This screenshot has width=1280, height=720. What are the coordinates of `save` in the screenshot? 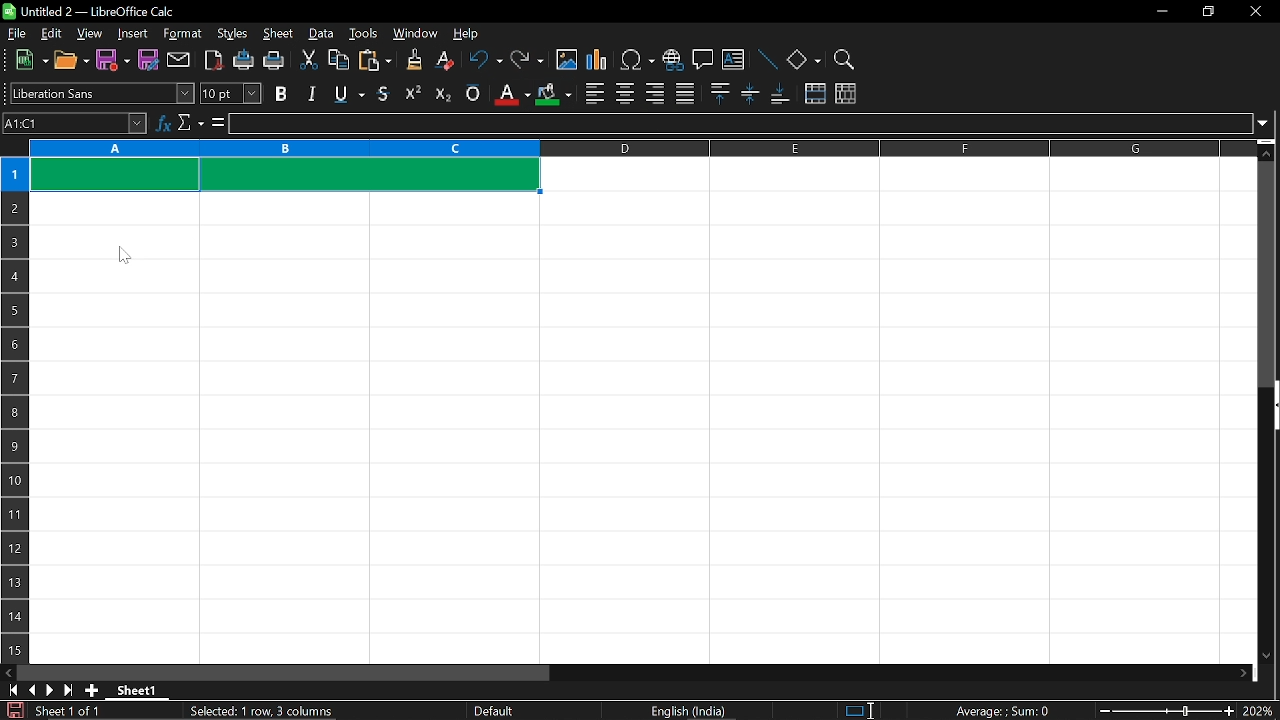 It's located at (113, 61).